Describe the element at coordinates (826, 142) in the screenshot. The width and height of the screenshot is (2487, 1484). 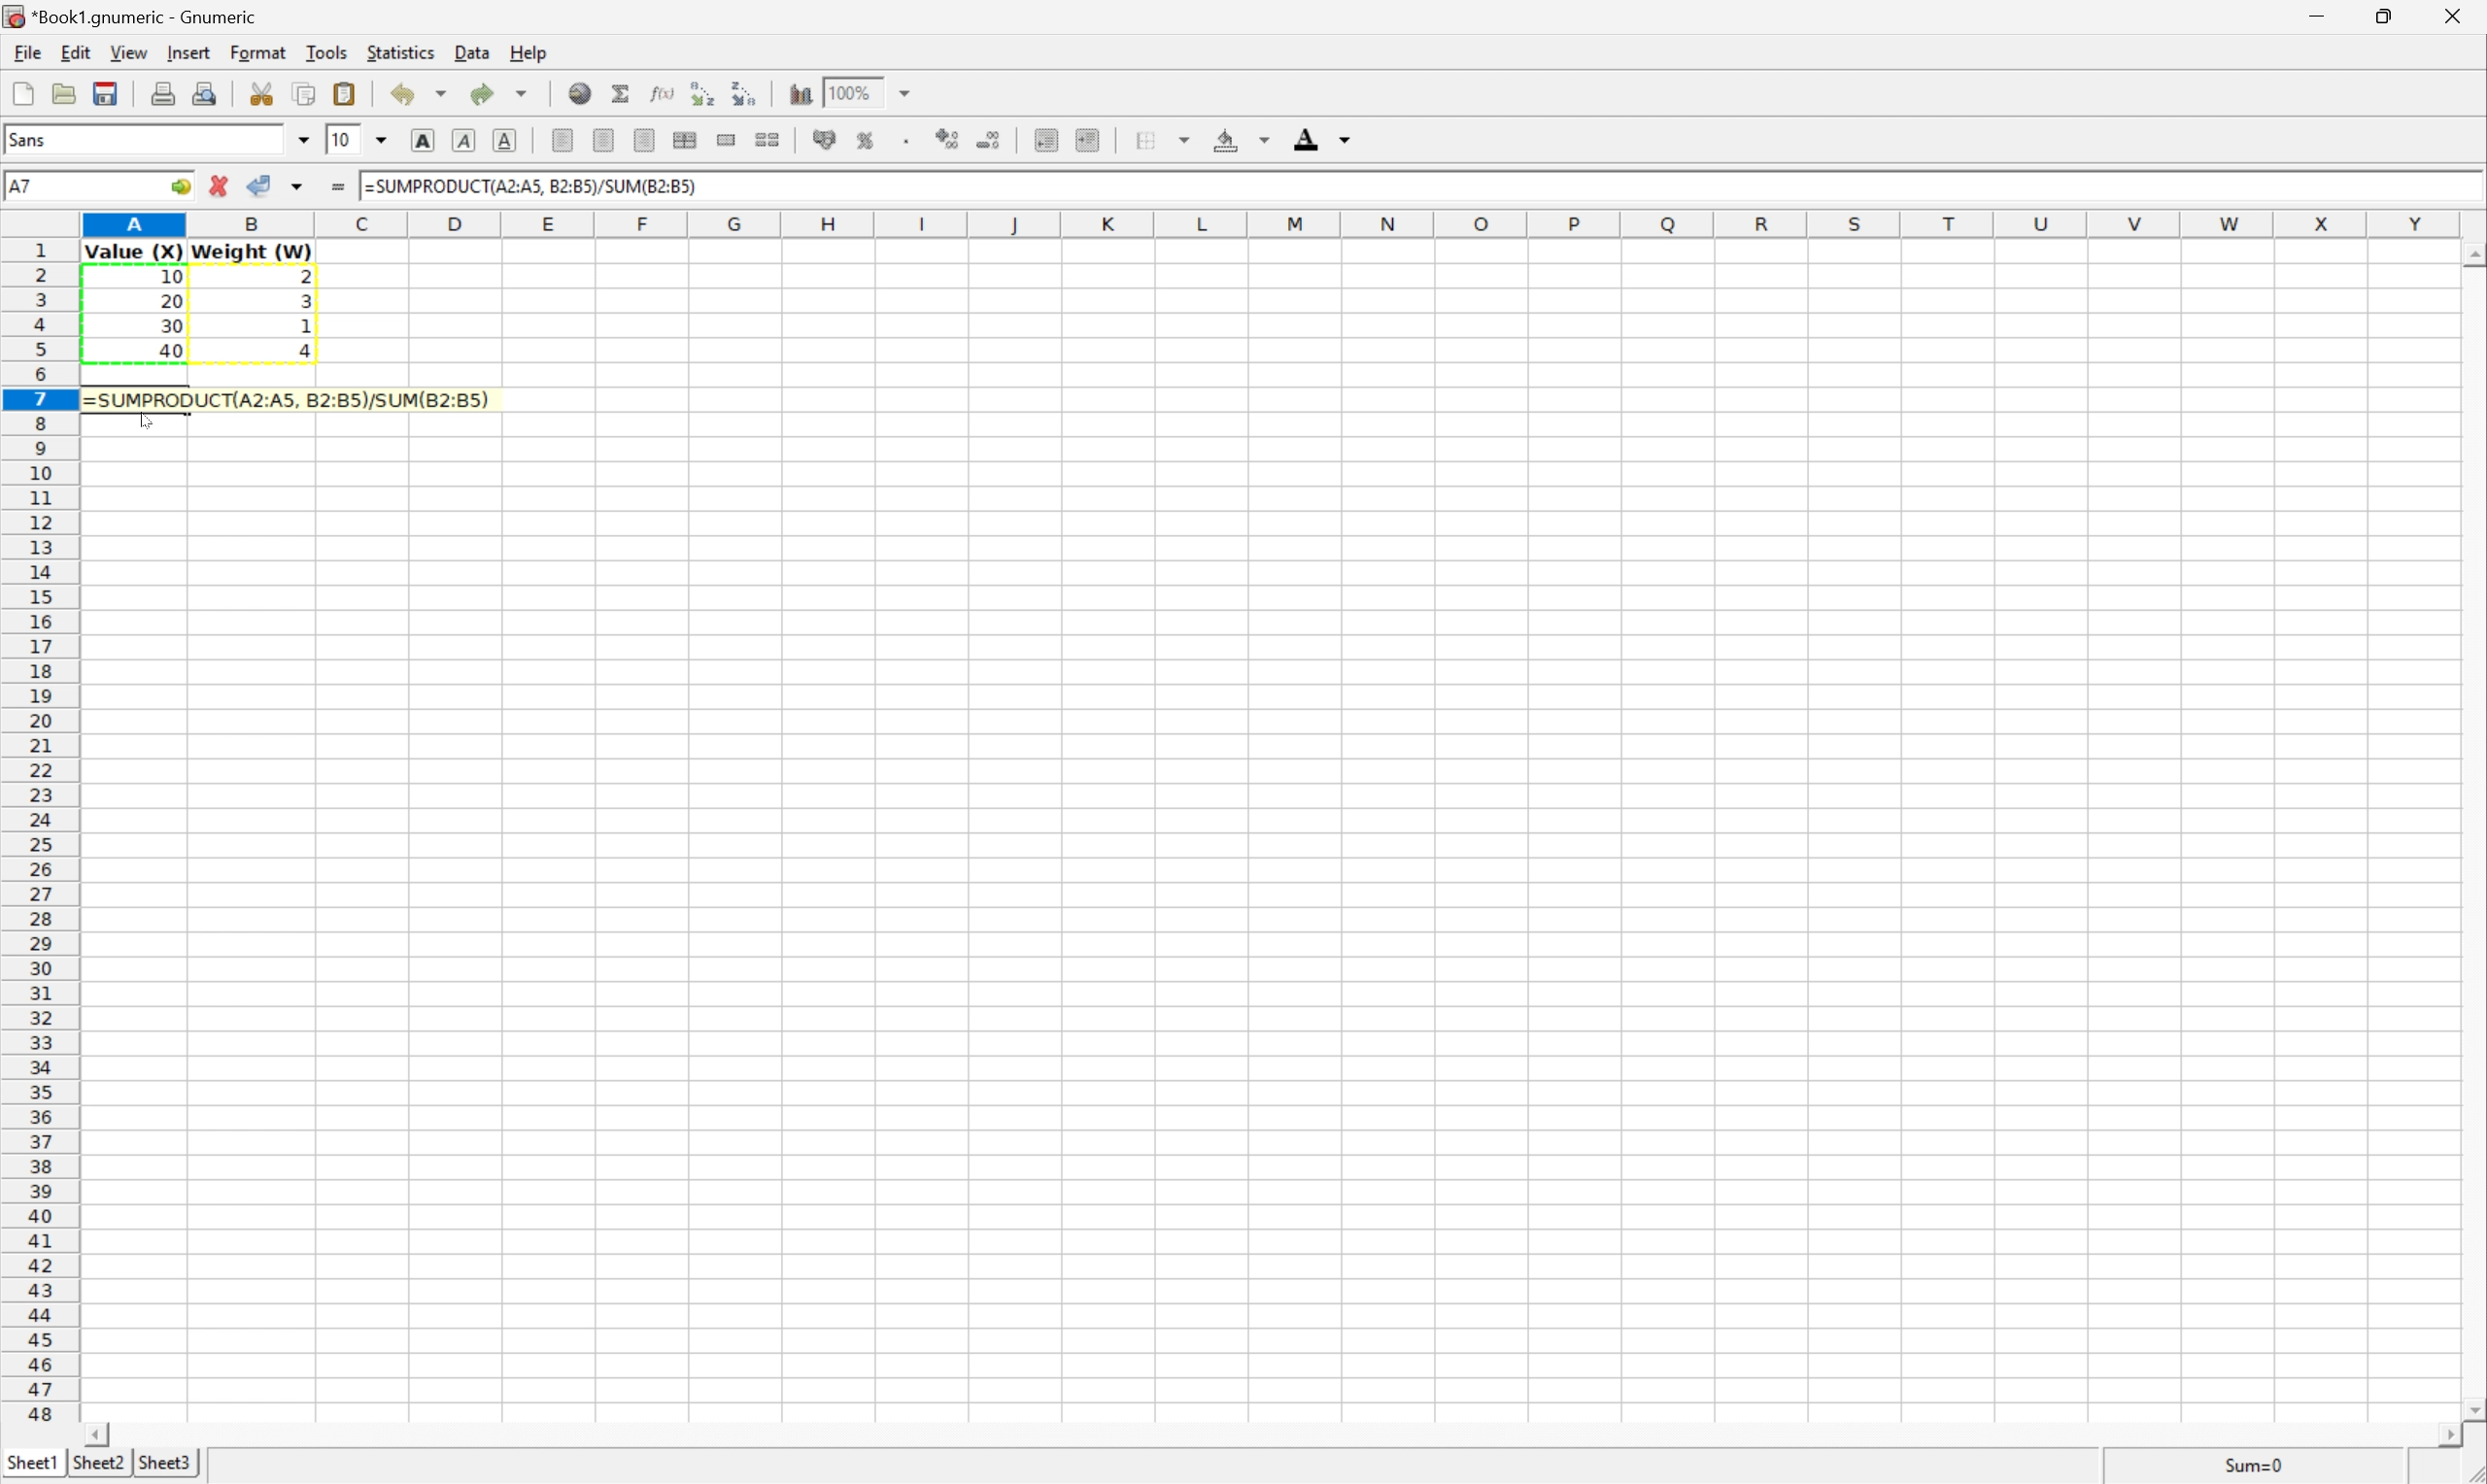
I see `Format selection as accounting` at that location.